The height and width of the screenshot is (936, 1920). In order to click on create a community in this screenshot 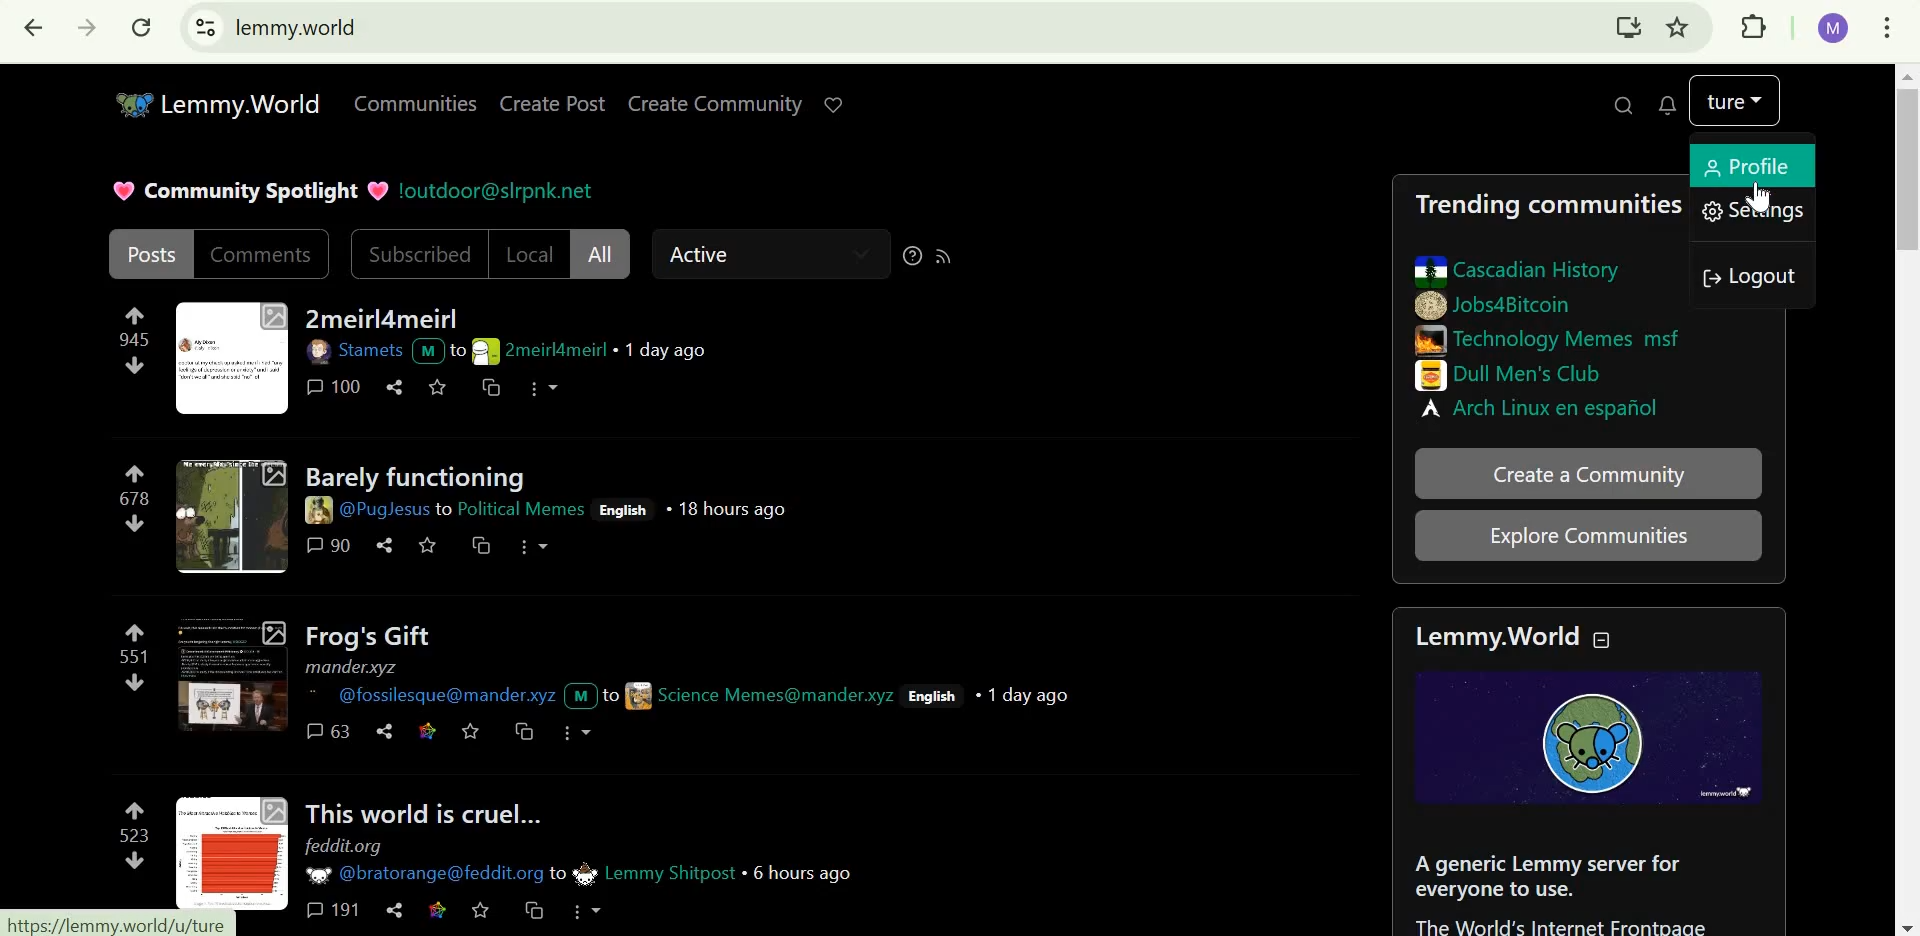, I will do `click(1590, 477)`.